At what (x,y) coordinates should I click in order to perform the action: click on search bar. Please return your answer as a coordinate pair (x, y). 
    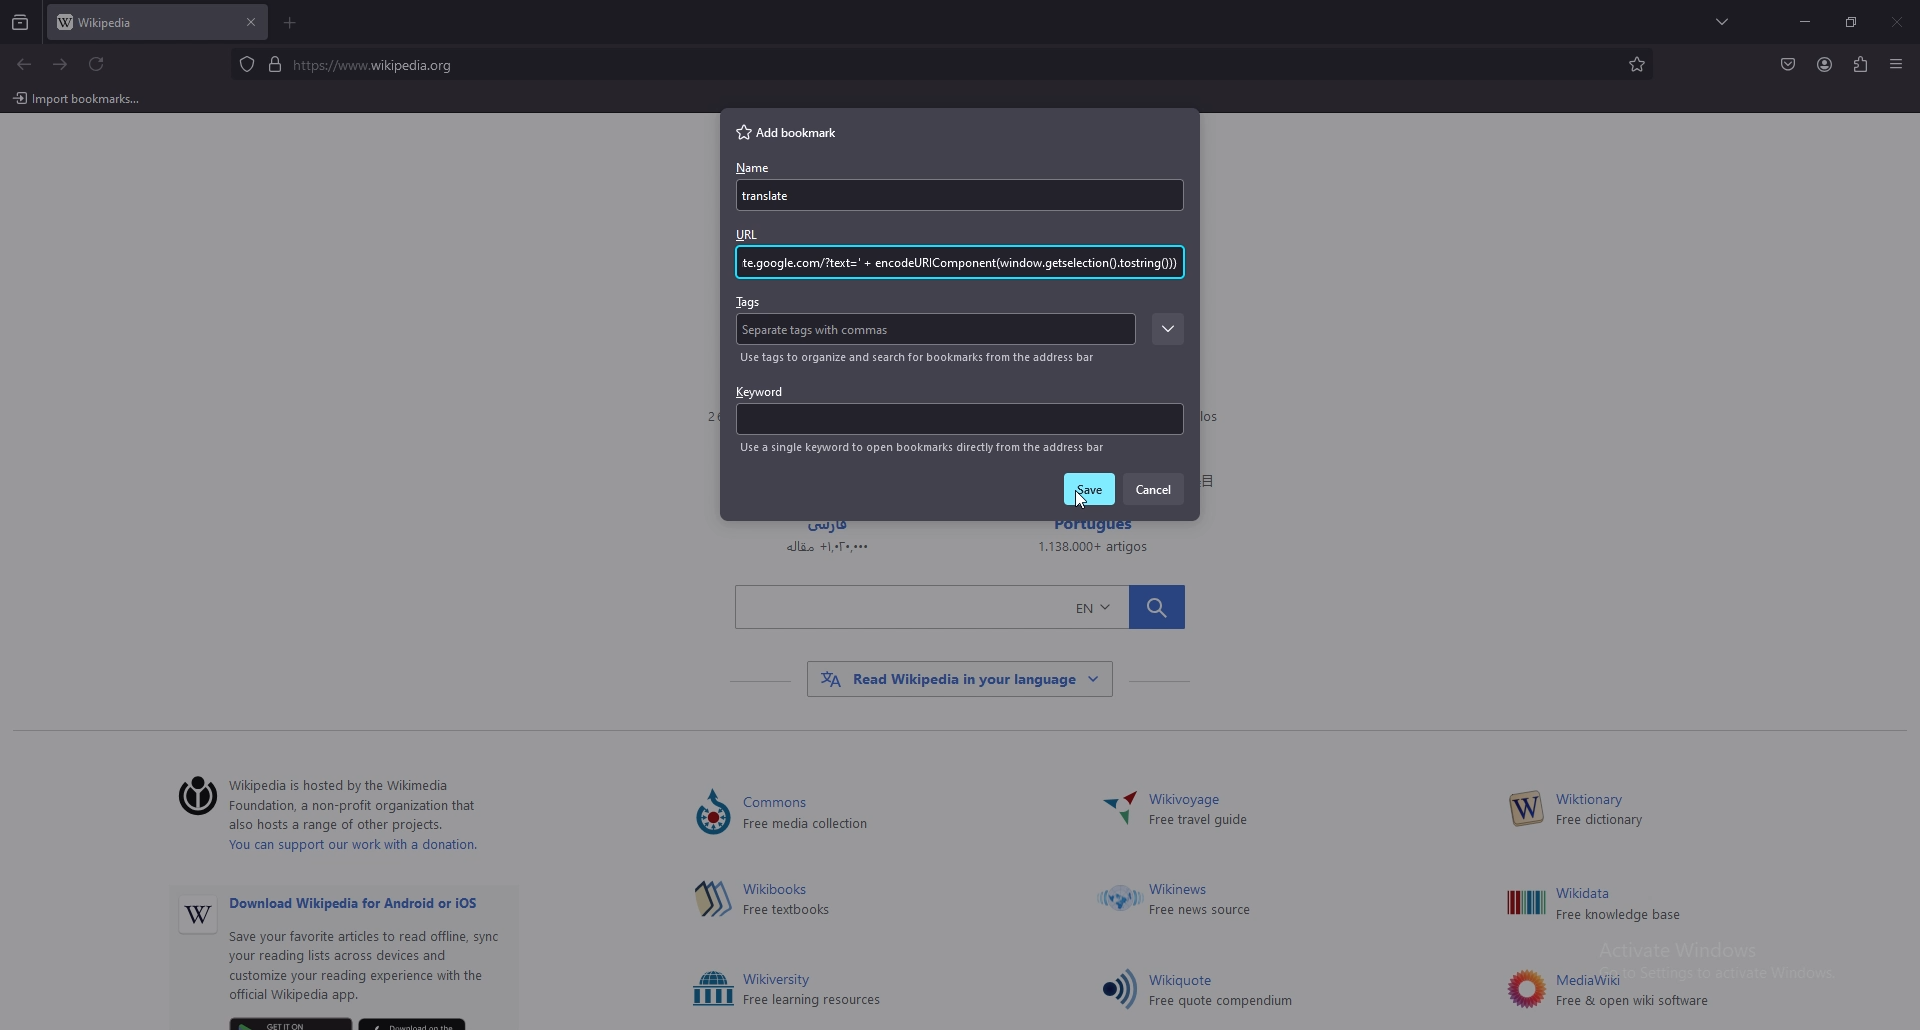
    Looking at the image, I should click on (931, 64).